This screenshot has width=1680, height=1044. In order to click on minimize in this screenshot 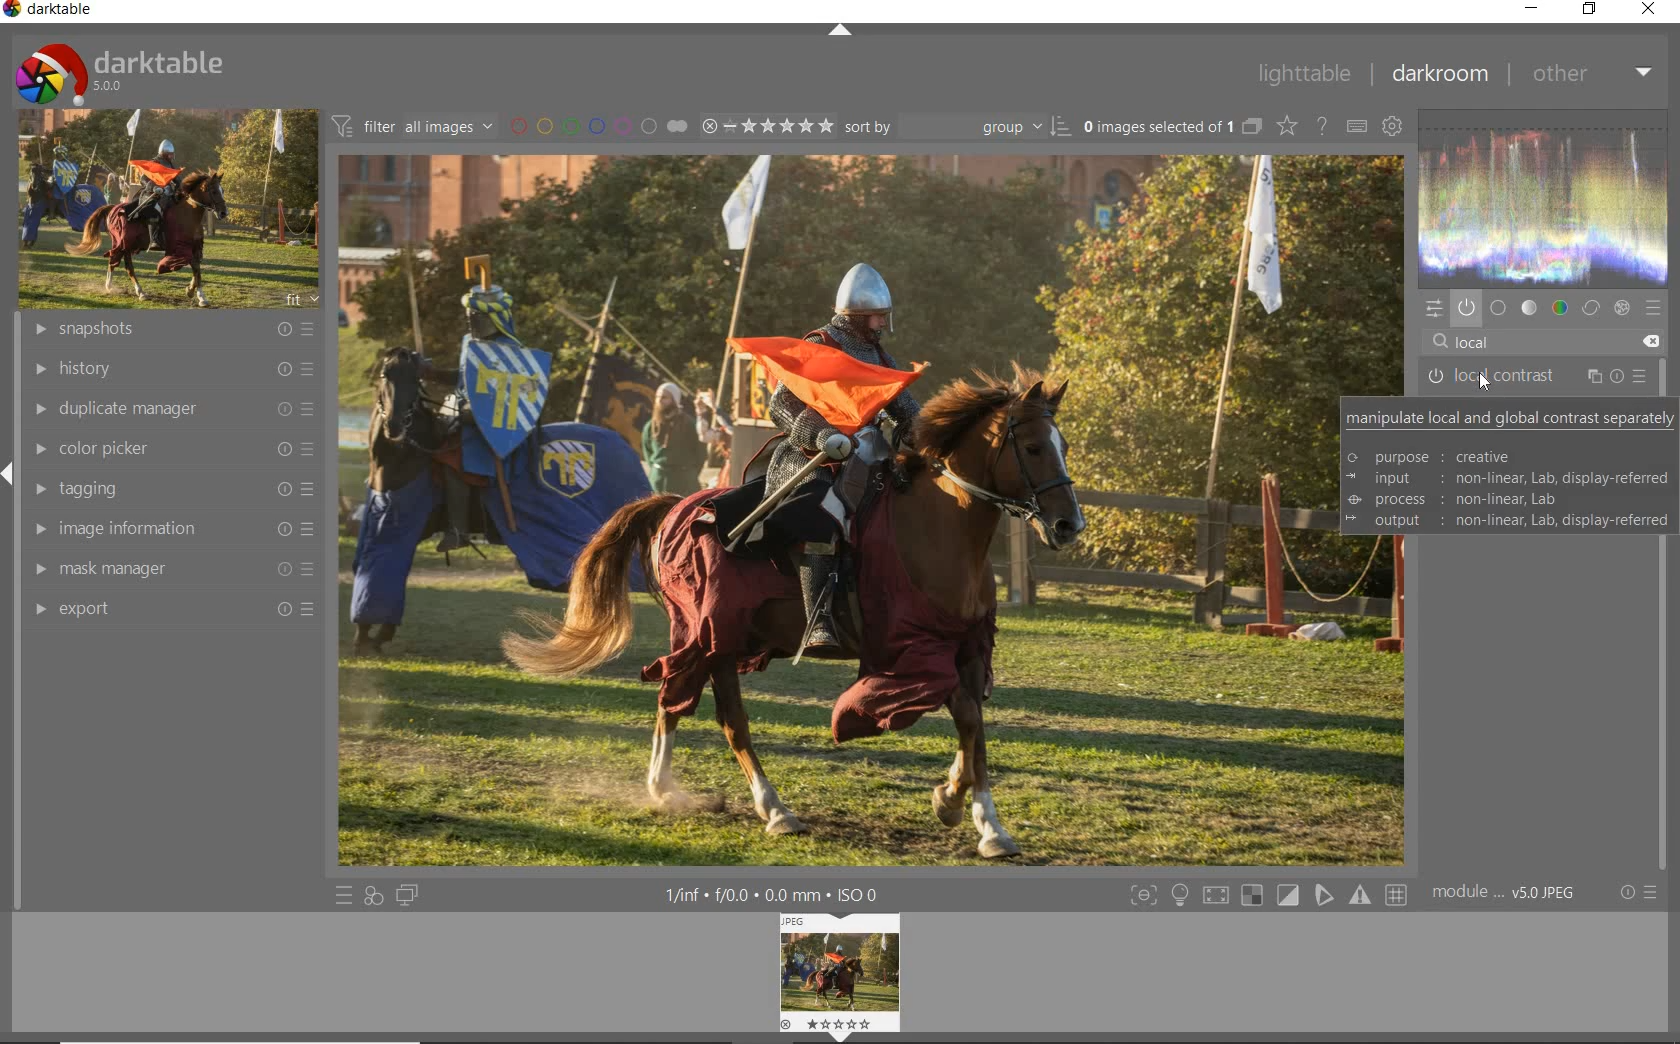, I will do `click(1534, 10)`.